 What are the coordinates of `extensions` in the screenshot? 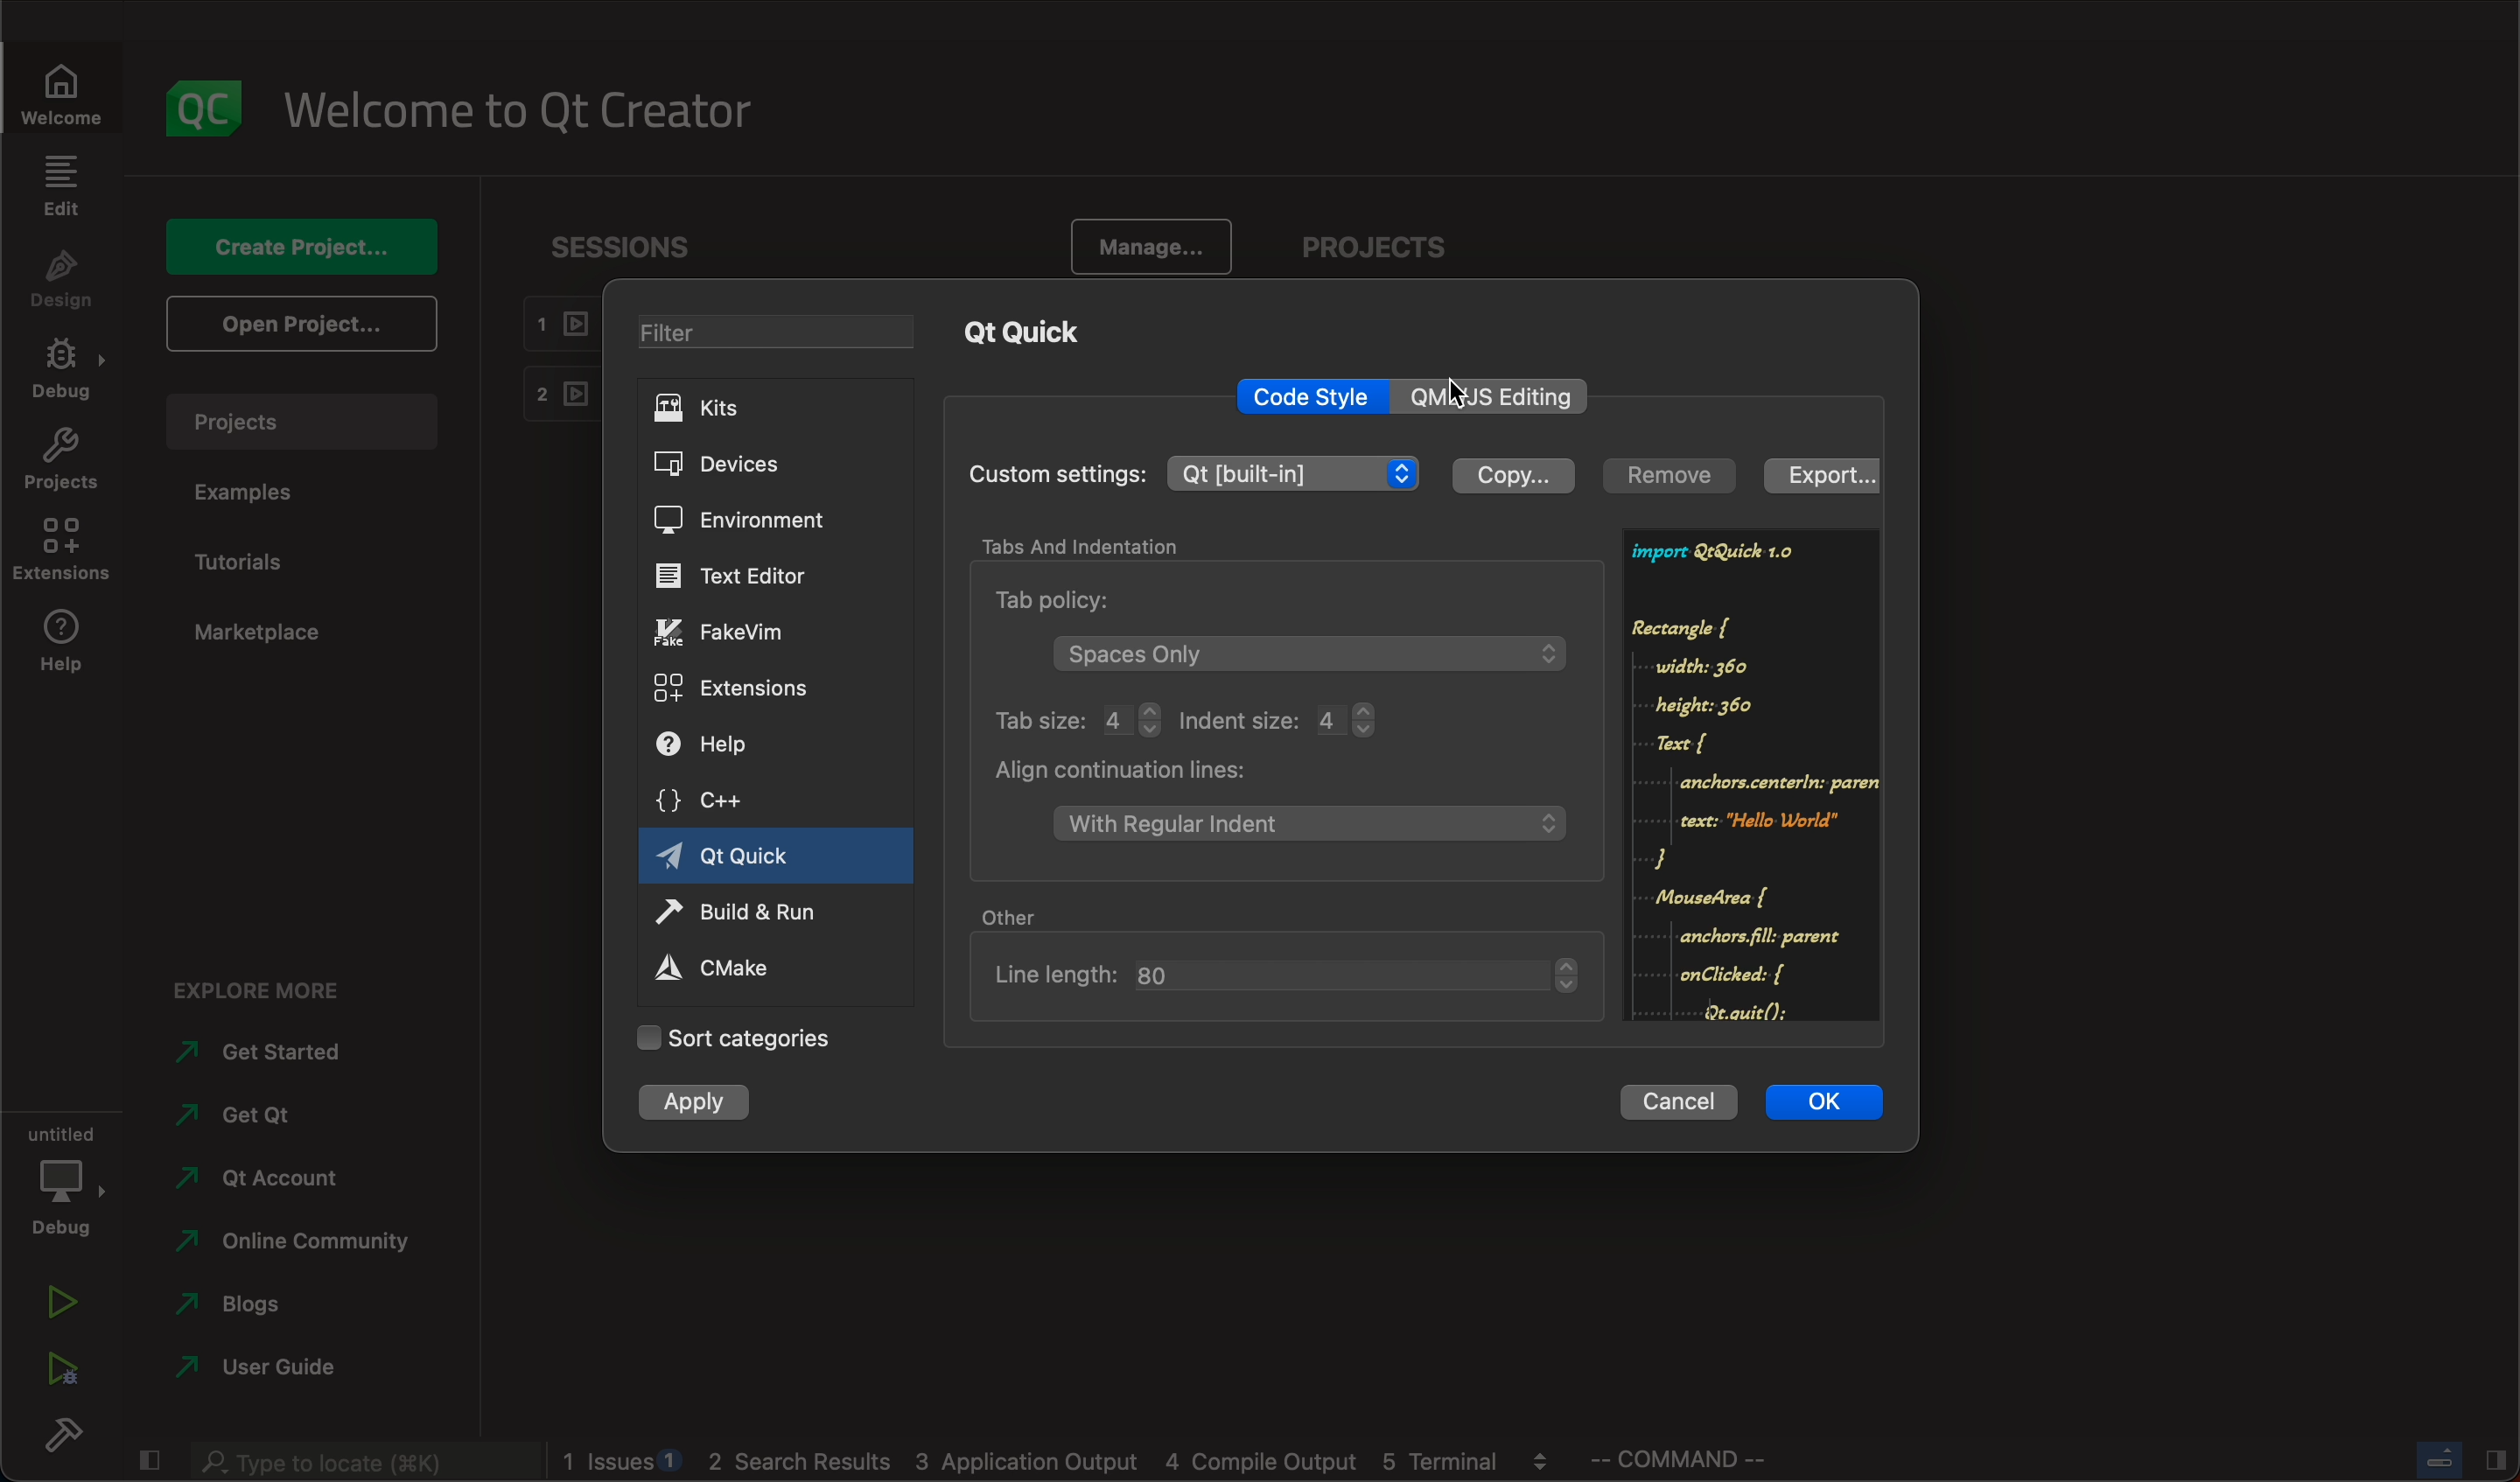 It's located at (738, 691).